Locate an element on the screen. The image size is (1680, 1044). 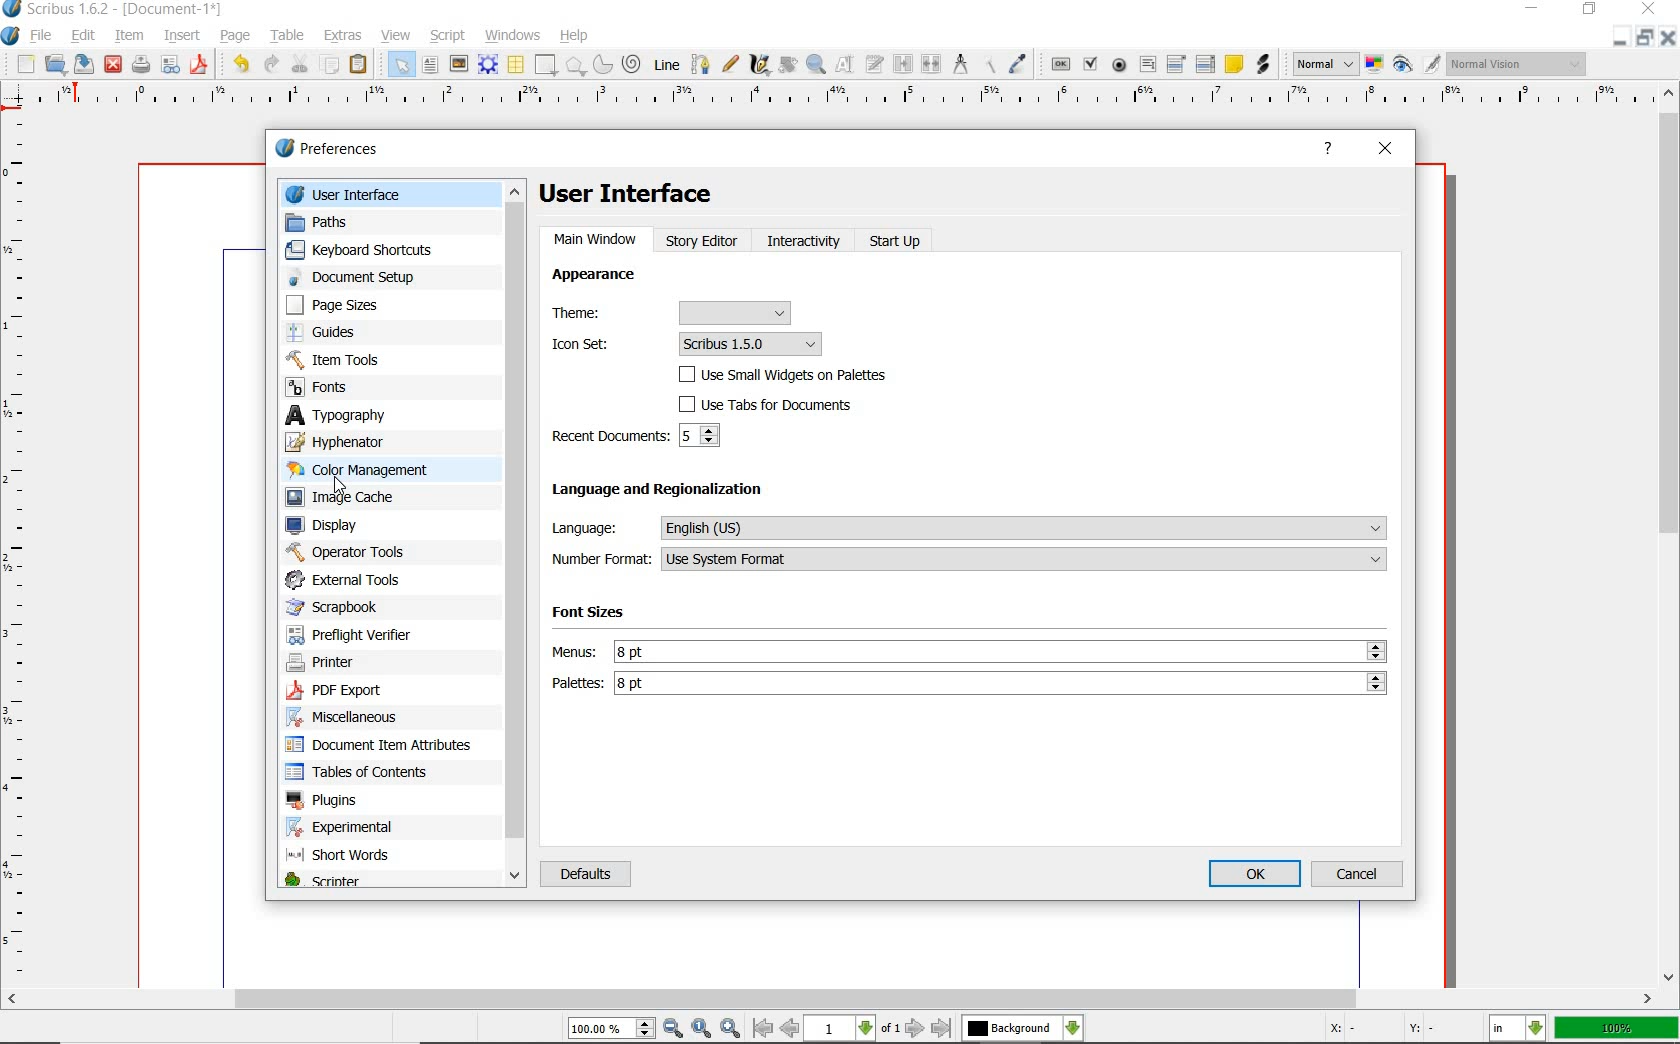
page sizes is located at coordinates (349, 305).